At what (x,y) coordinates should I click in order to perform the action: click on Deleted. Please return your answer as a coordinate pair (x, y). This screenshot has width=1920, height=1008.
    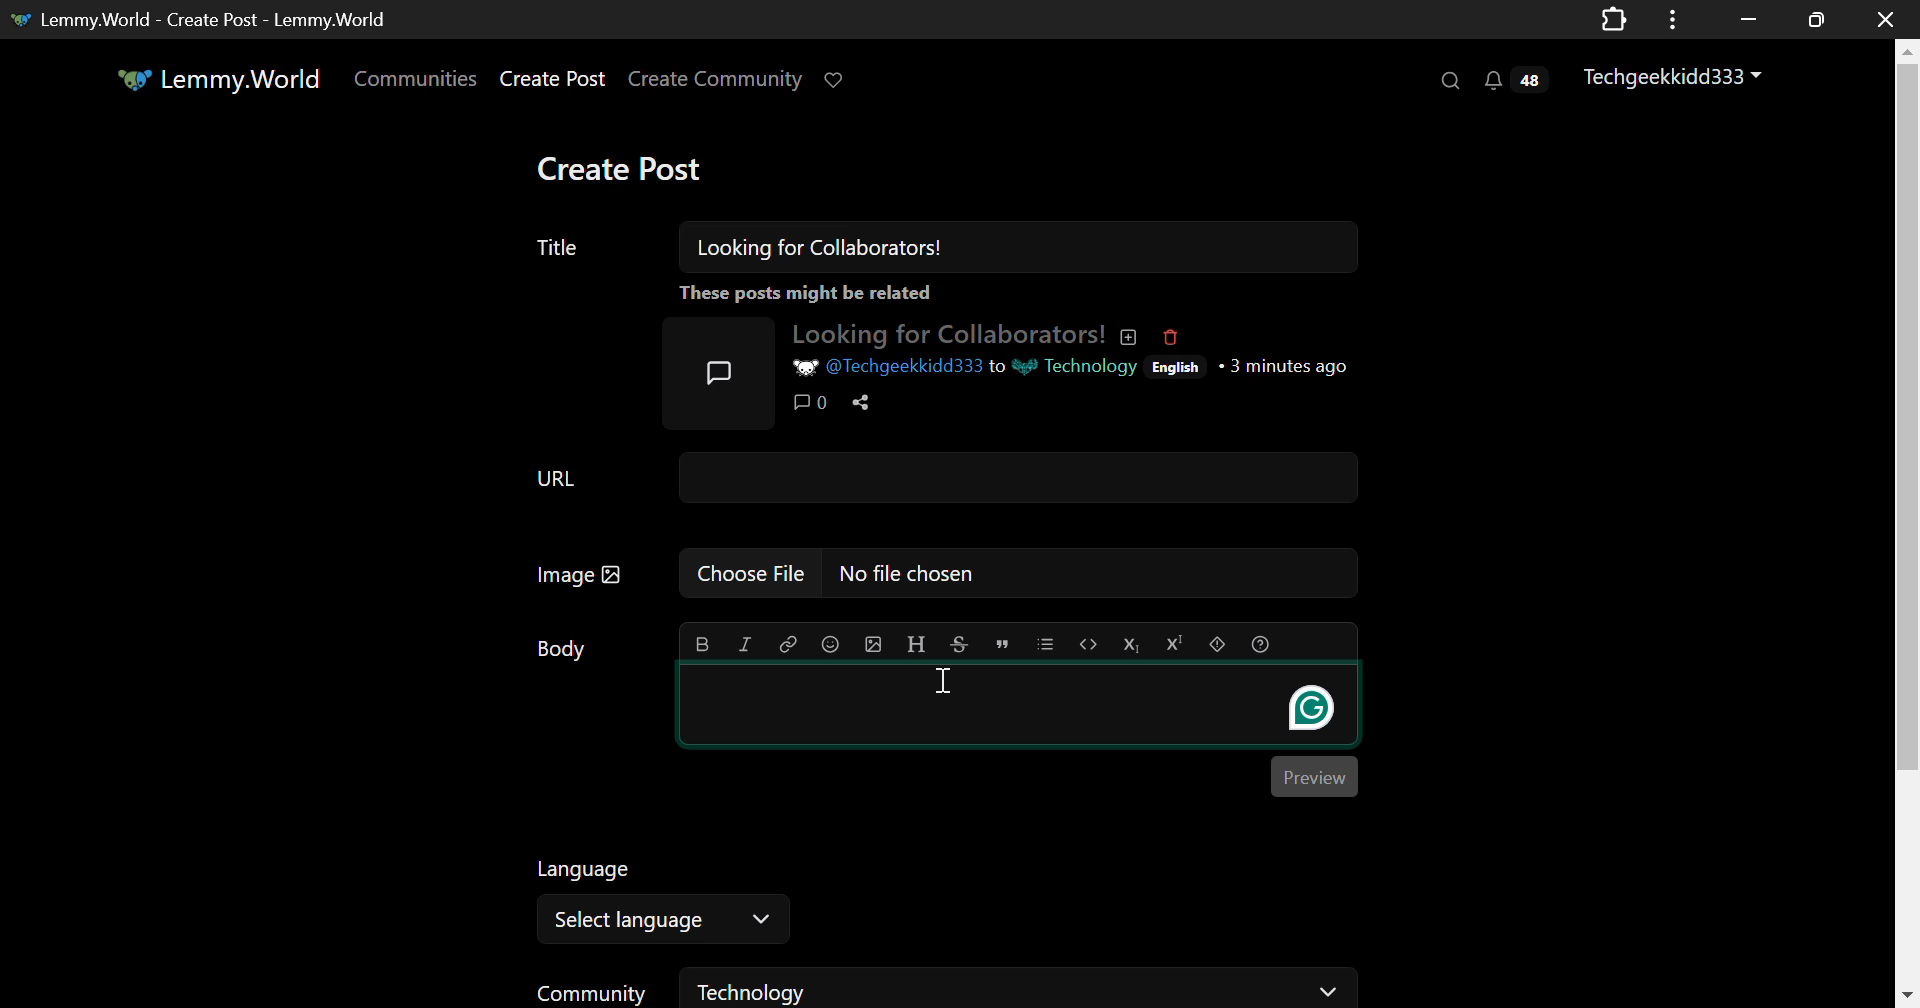
    Looking at the image, I should click on (1169, 336).